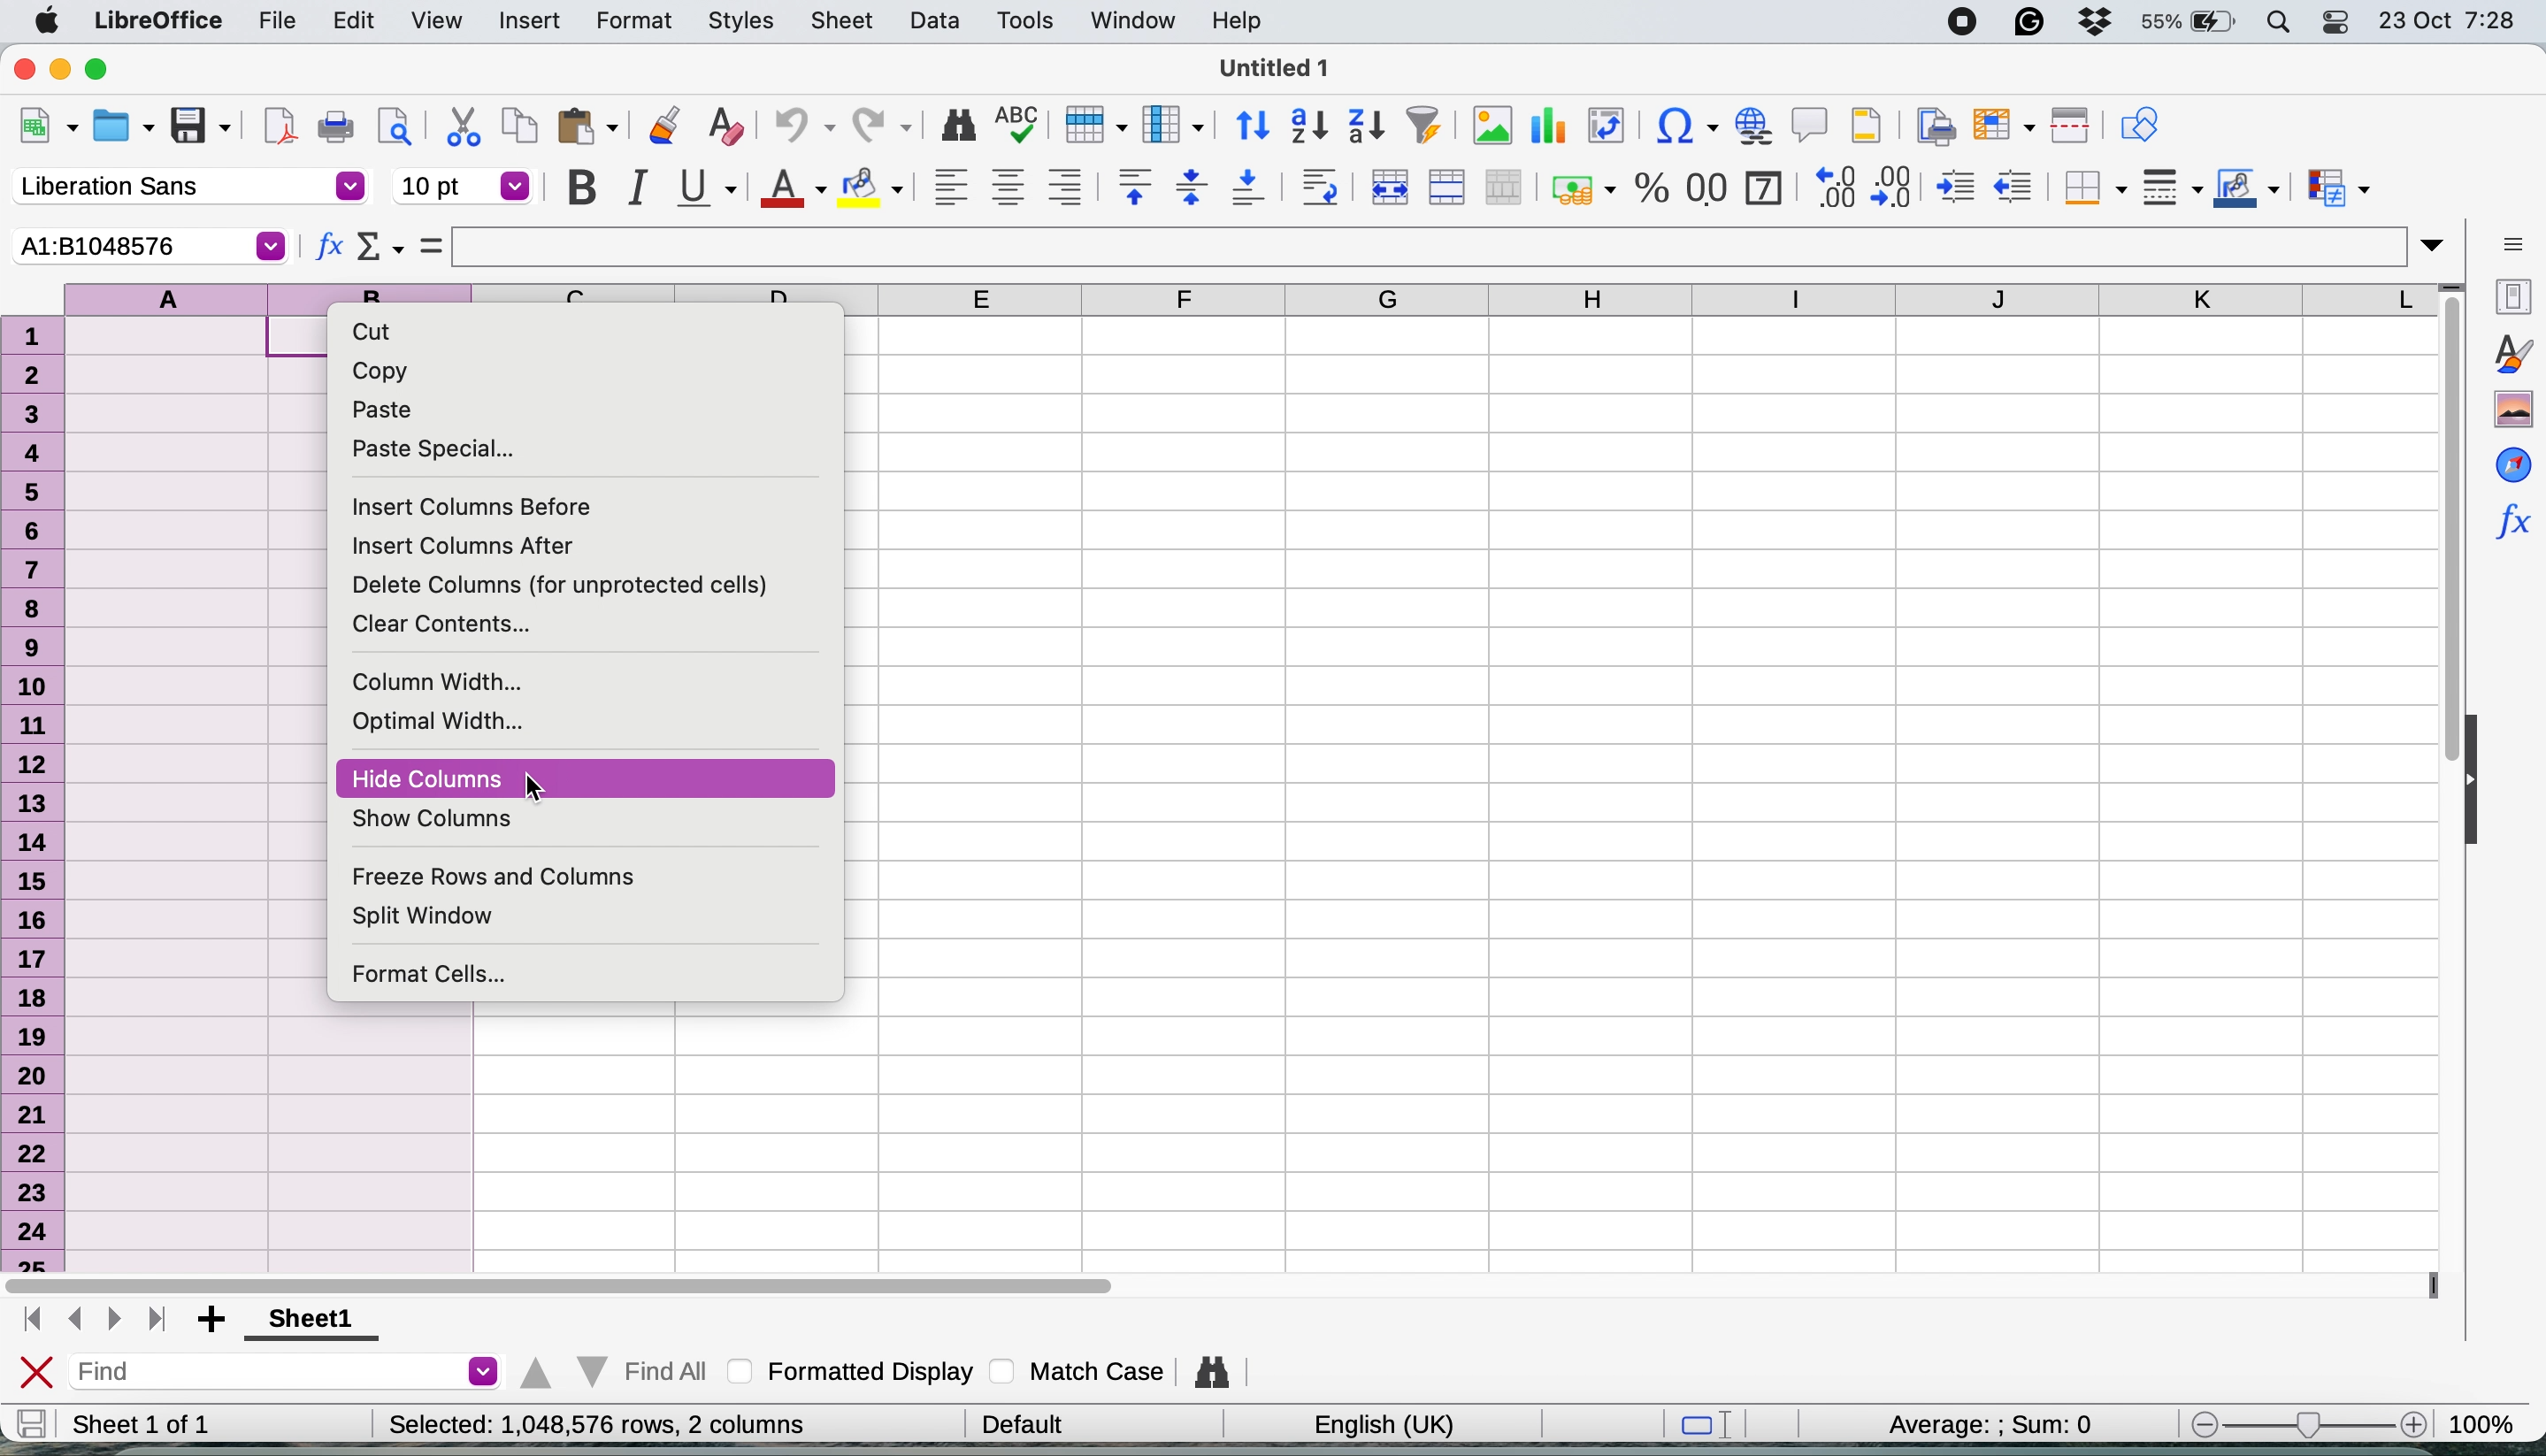 This screenshot has width=2546, height=1456. What do you see at coordinates (1708, 1424) in the screenshot?
I see `standard selection` at bounding box center [1708, 1424].